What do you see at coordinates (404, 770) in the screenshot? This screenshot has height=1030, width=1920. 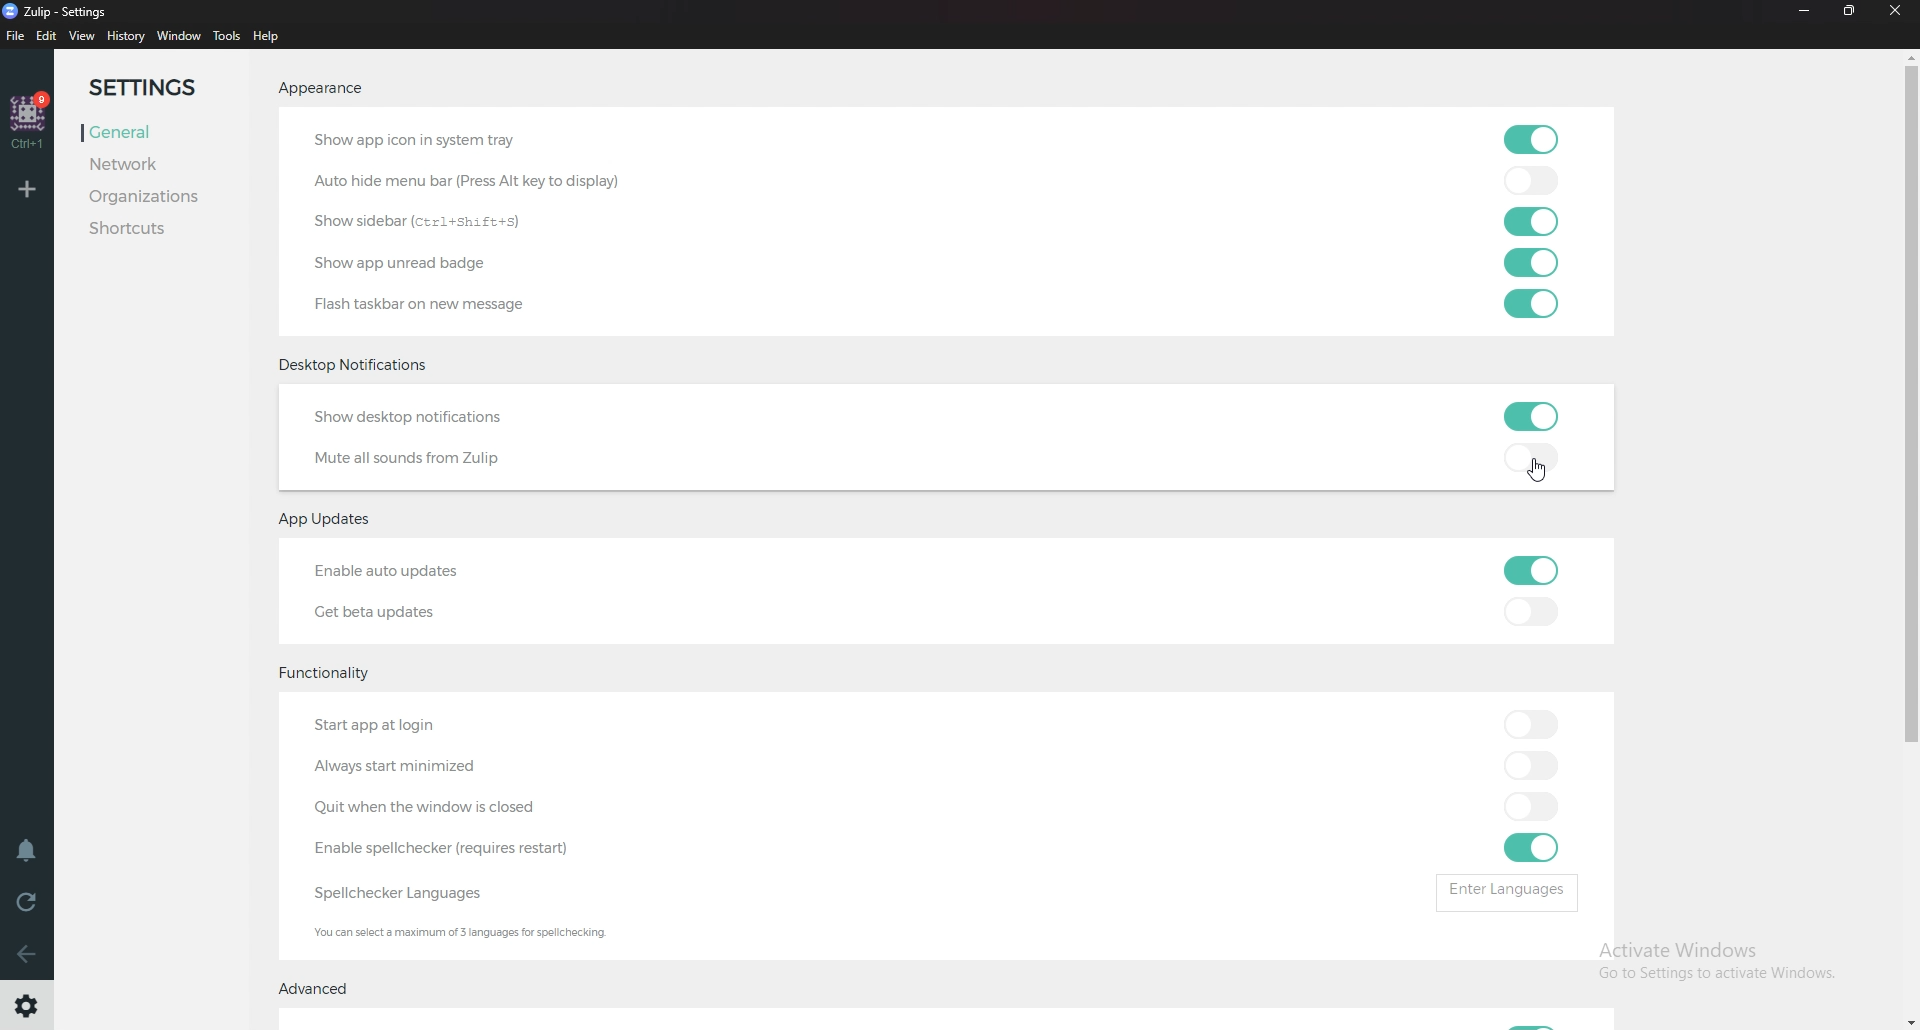 I see `Always start minimized` at bounding box center [404, 770].